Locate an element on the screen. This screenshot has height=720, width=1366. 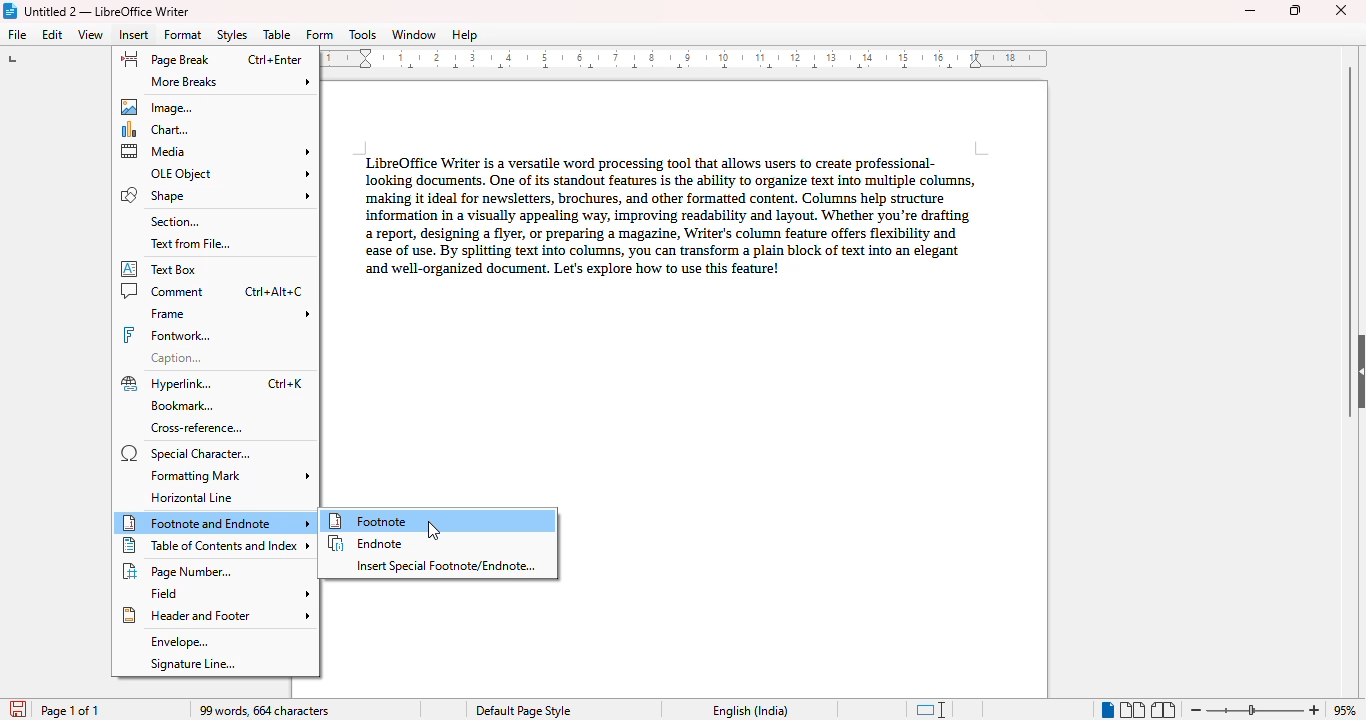
ruler is located at coordinates (683, 58).